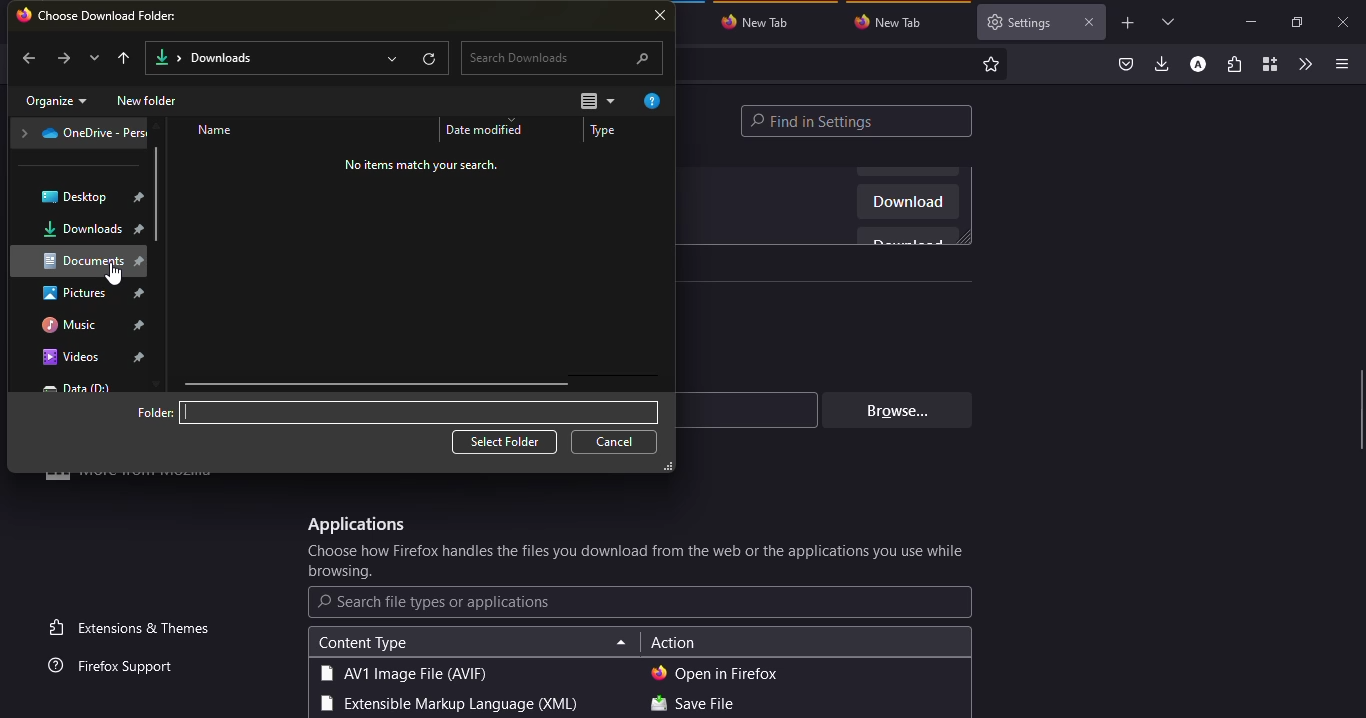 The width and height of the screenshot is (1366, 718). I want to click on save, so click(692, 705).